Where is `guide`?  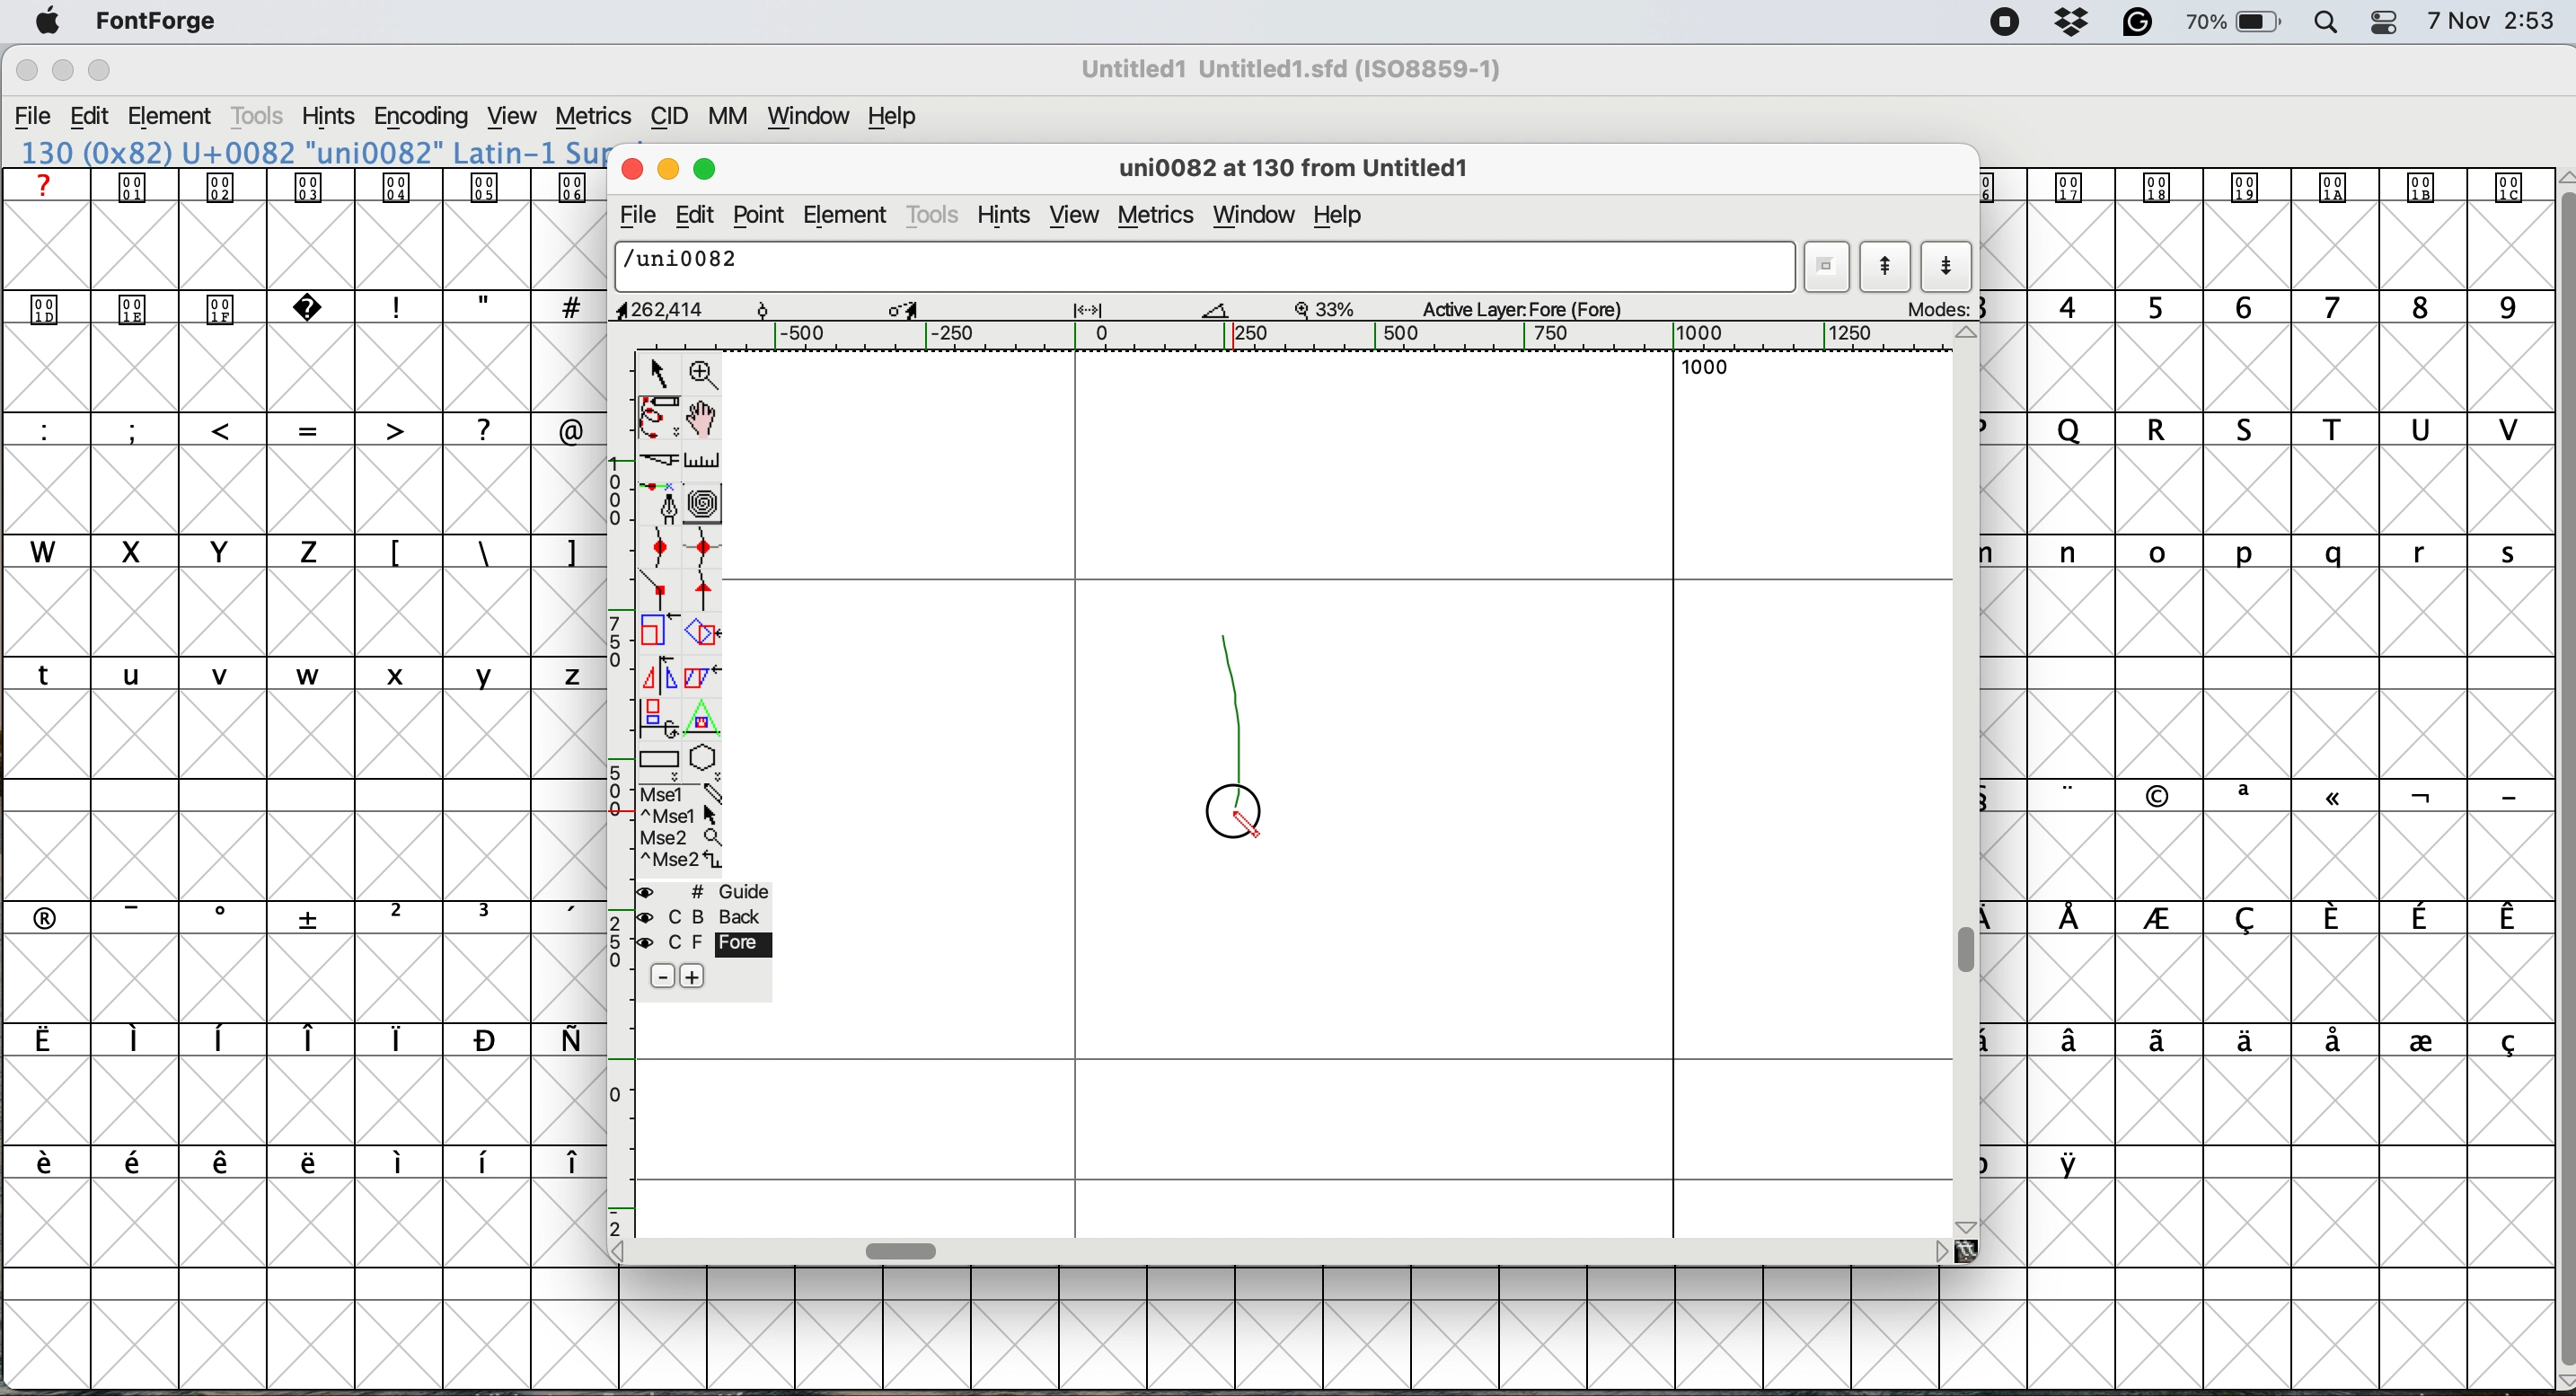
guide is located at coordinates (709, 891).